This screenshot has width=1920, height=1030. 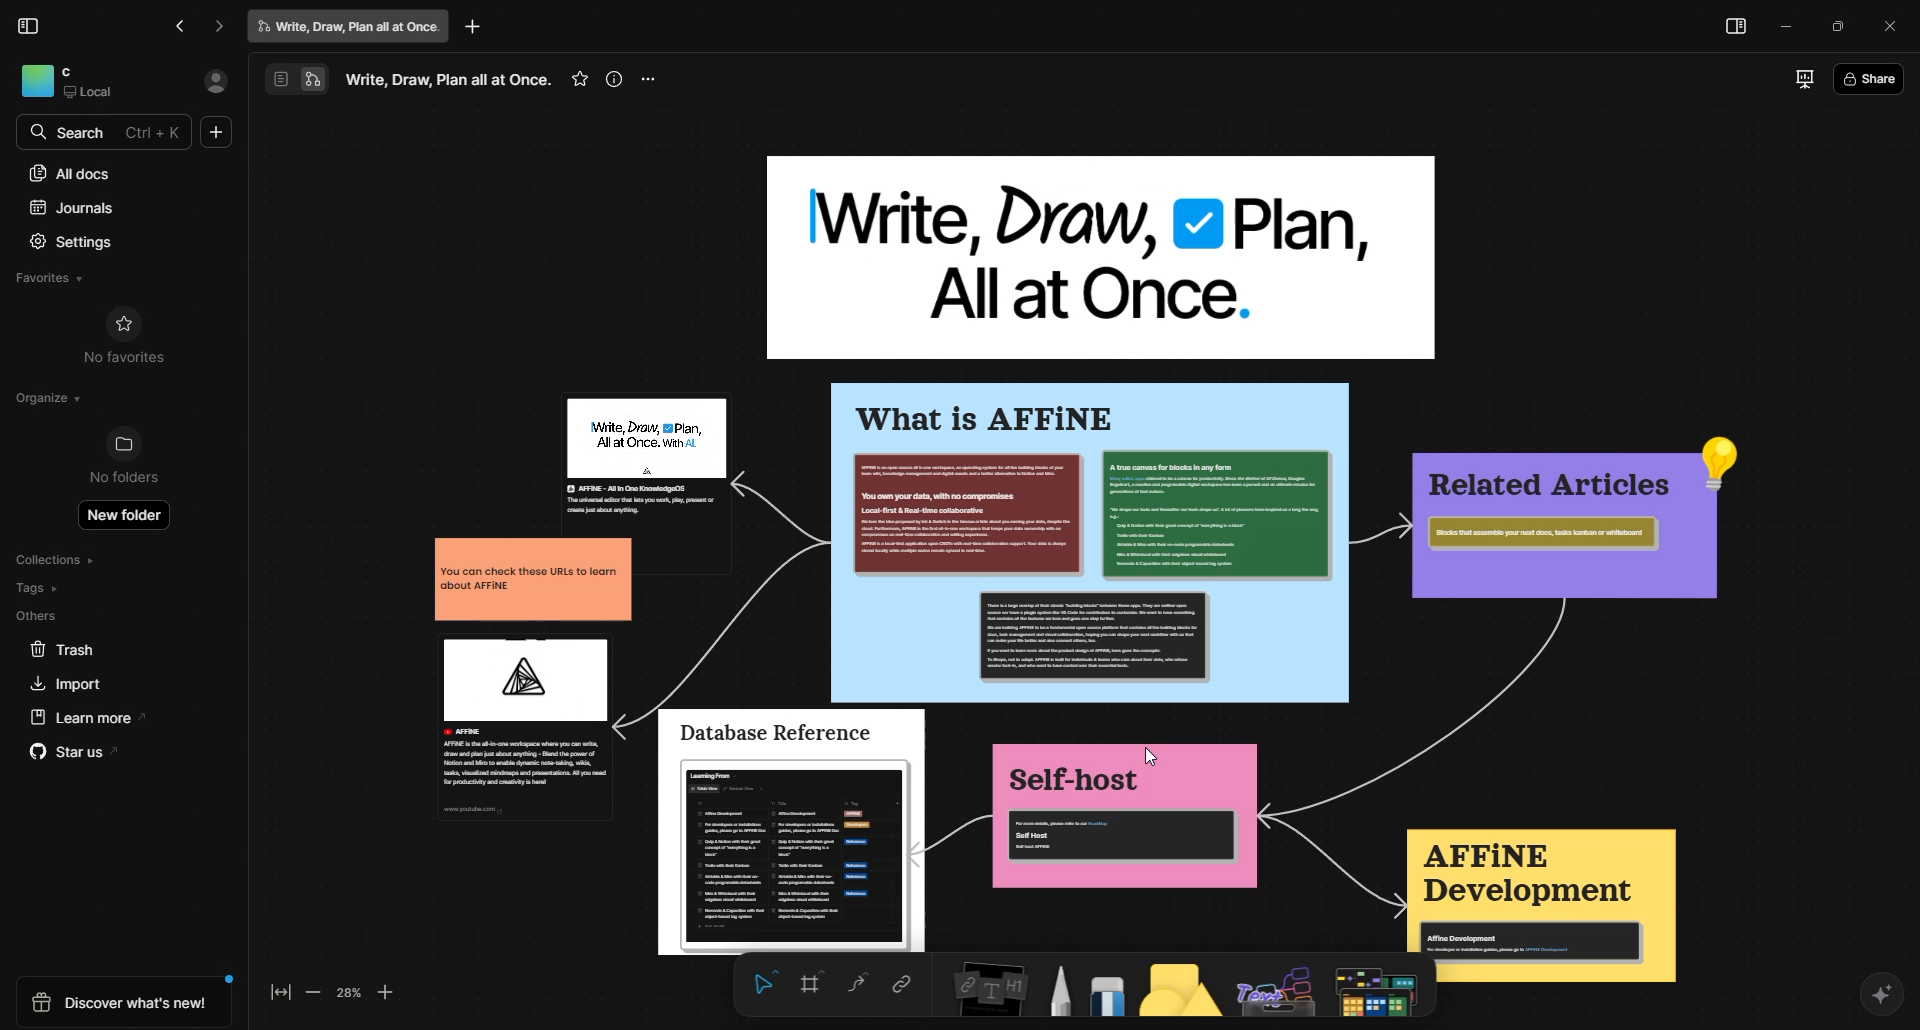 What do you see at coordinates (1177, 992) in the screenshot?
I see `Shapes` at bounding box center [1177, 992].